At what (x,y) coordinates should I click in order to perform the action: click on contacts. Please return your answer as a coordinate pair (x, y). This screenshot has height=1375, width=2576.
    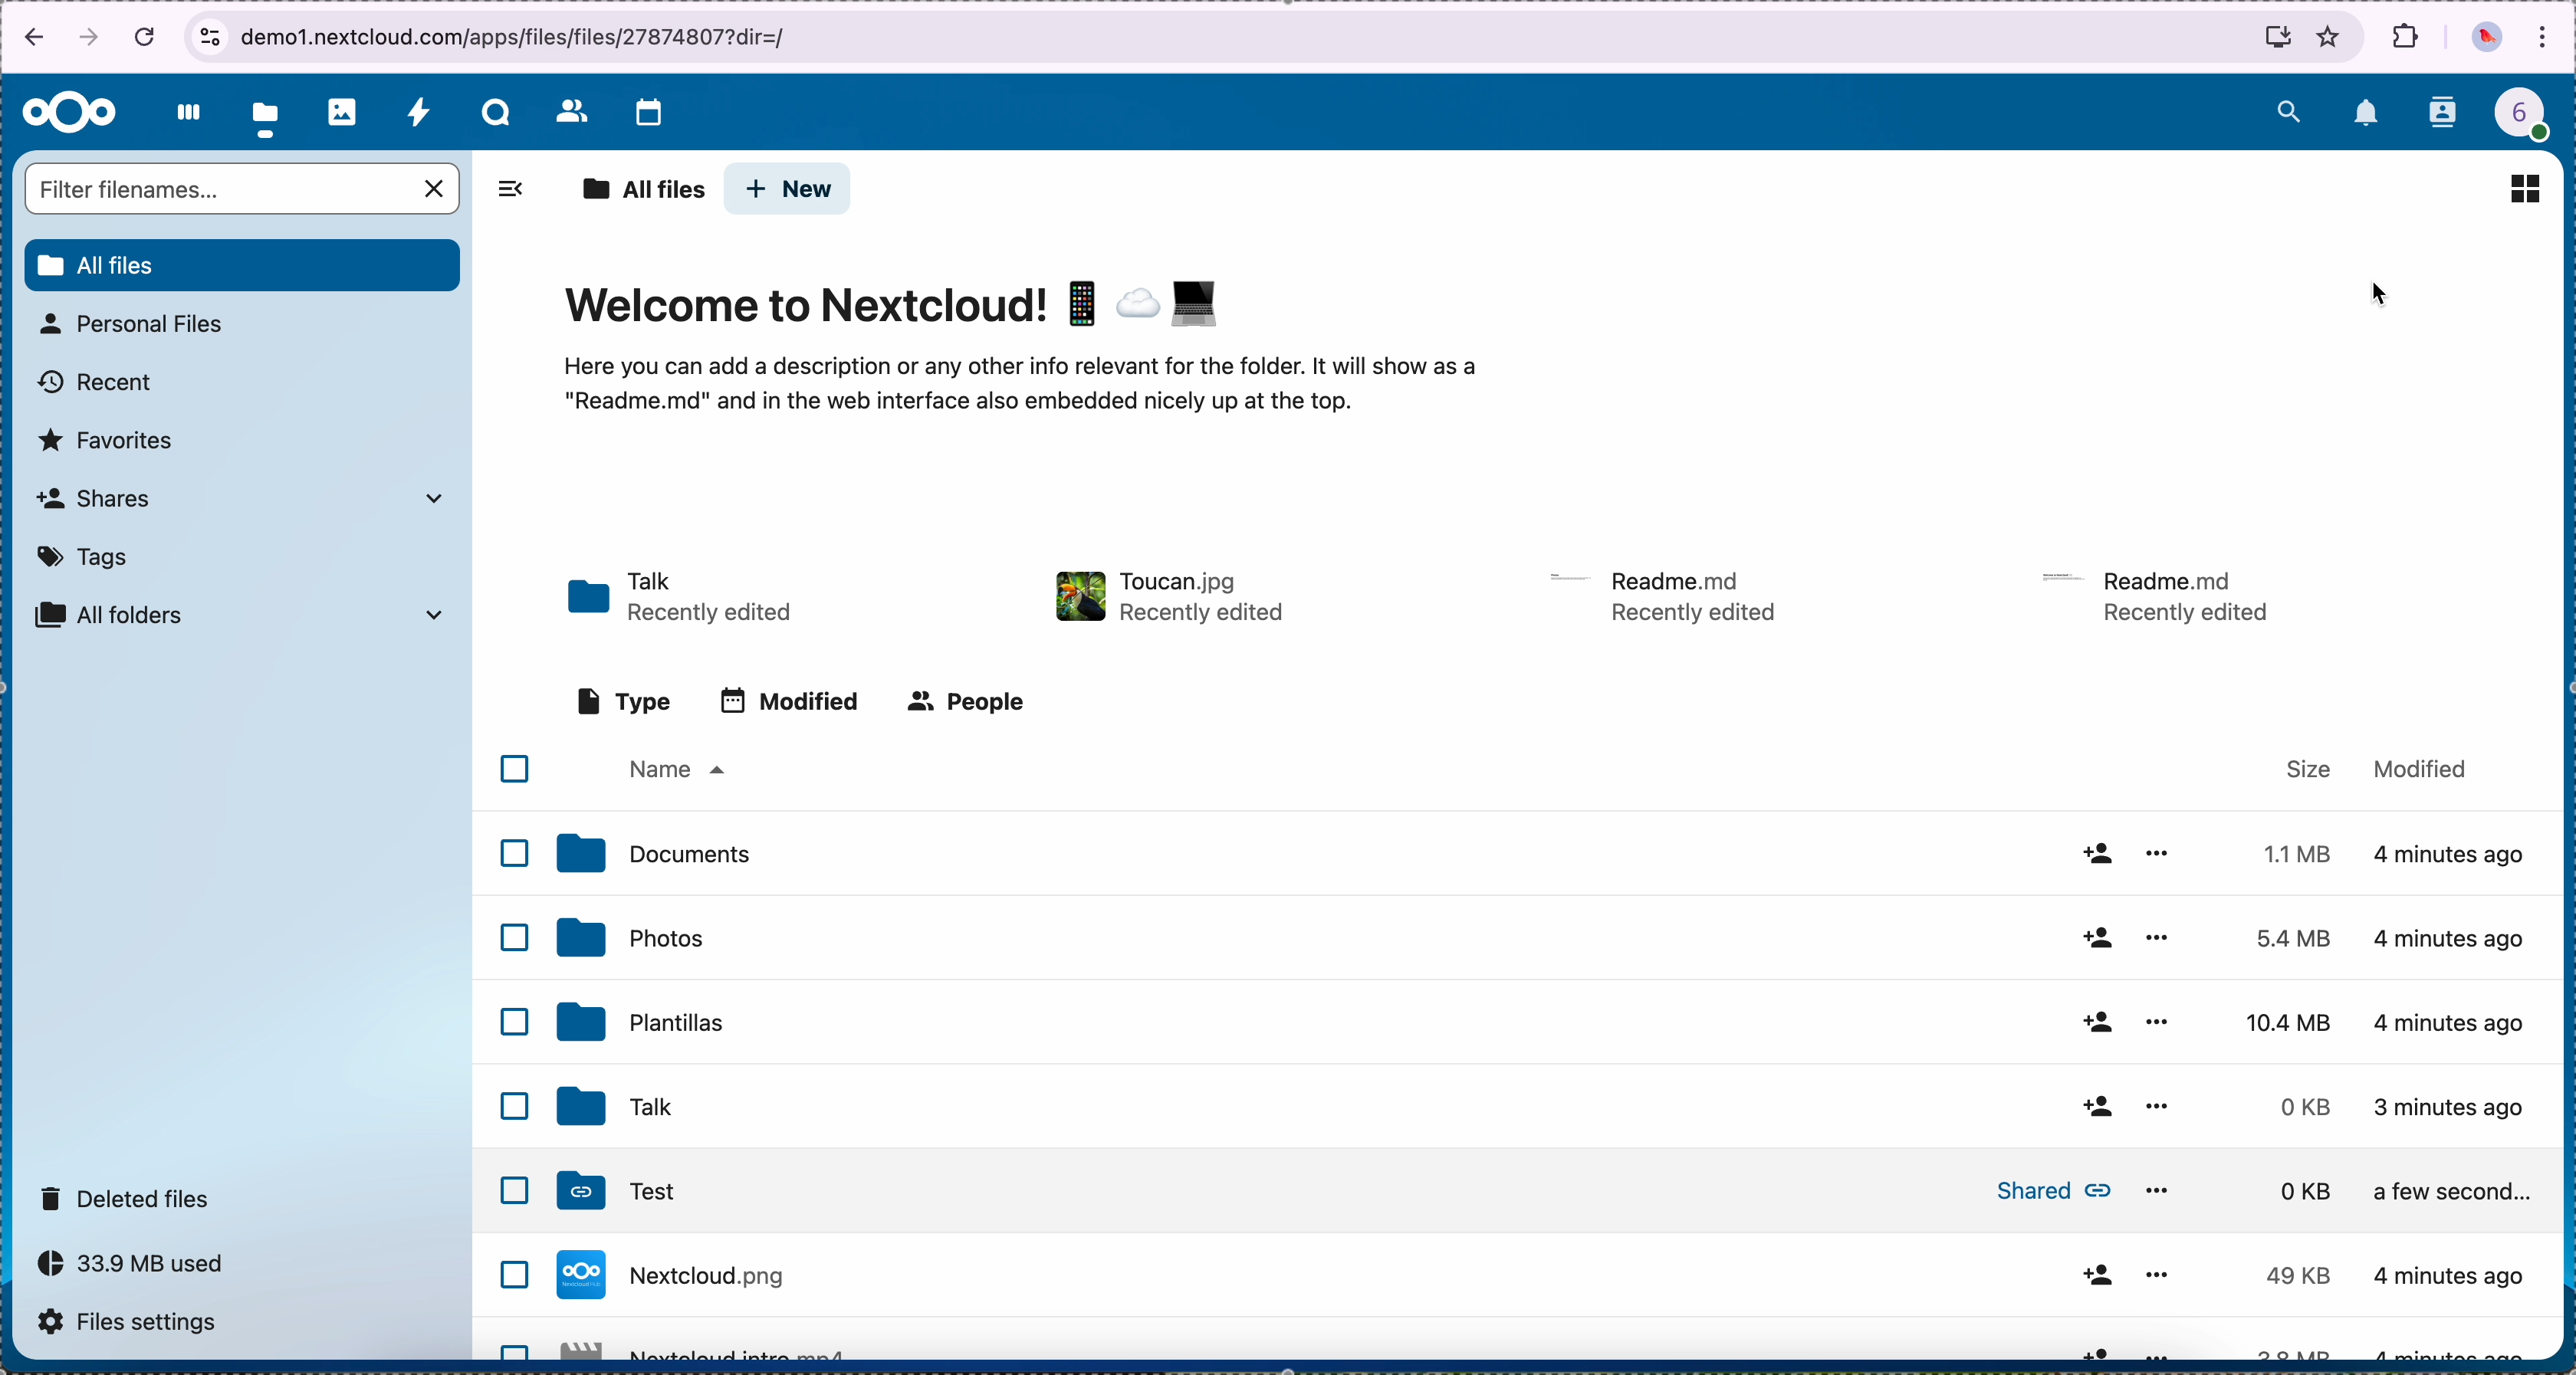
    Looking at the image, I should click on (570, 110).